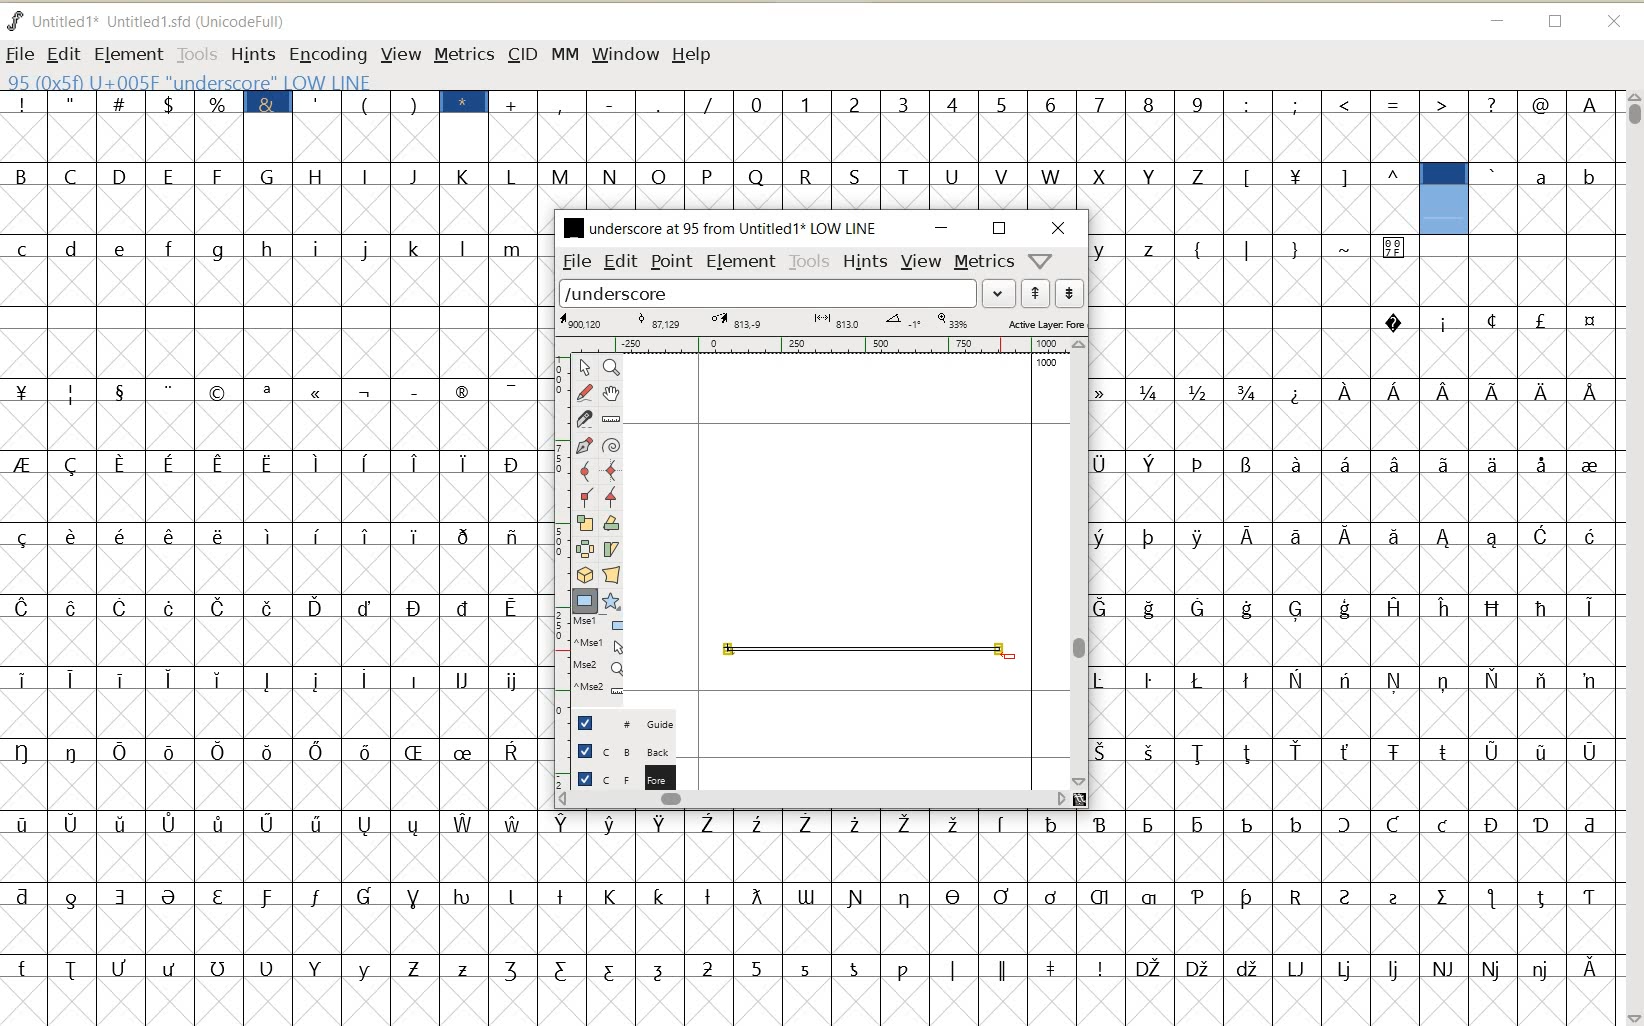 Image resolution: width=1644 pixels, height=1026 pixels. What do you see at coordinates (612, 419) in the screenshot?
I see `measure a distance, angle between points` at bounding box center [612, 419].